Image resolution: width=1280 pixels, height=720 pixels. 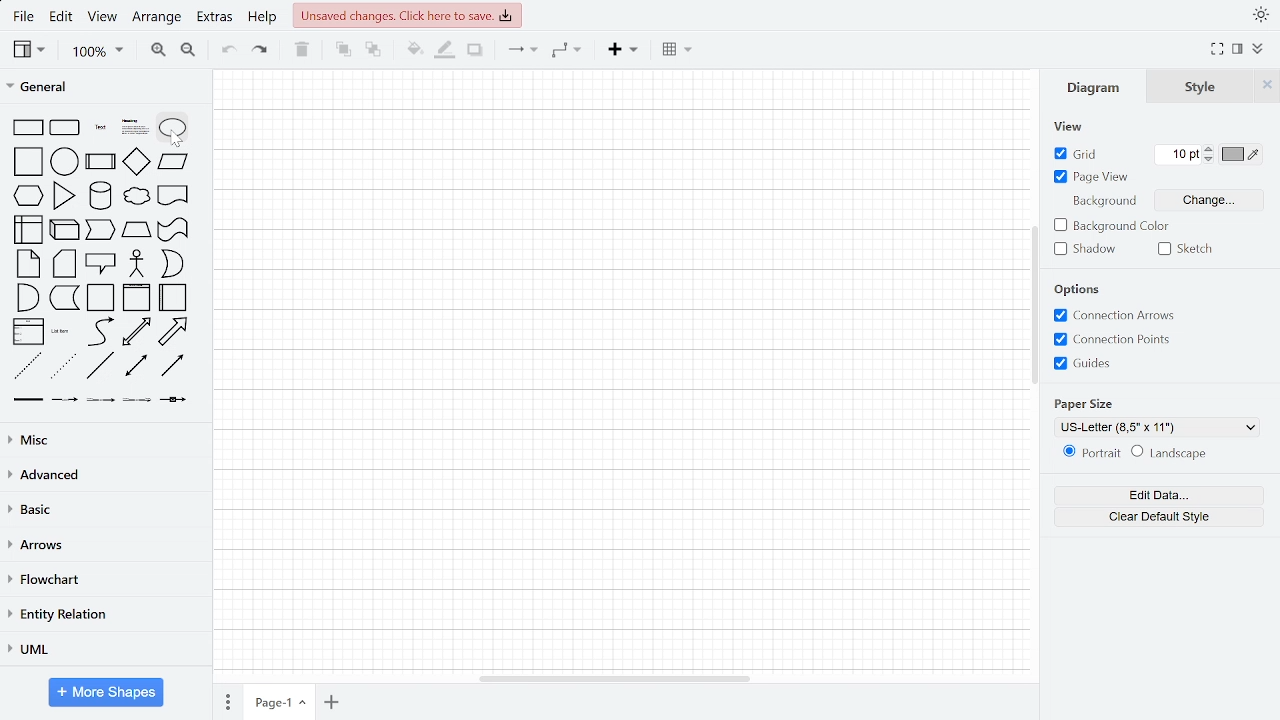 What do you see at coordinates (1116, 316) in the screenshot?
I see `Connection arrows` at bounding box center [1116, 316].